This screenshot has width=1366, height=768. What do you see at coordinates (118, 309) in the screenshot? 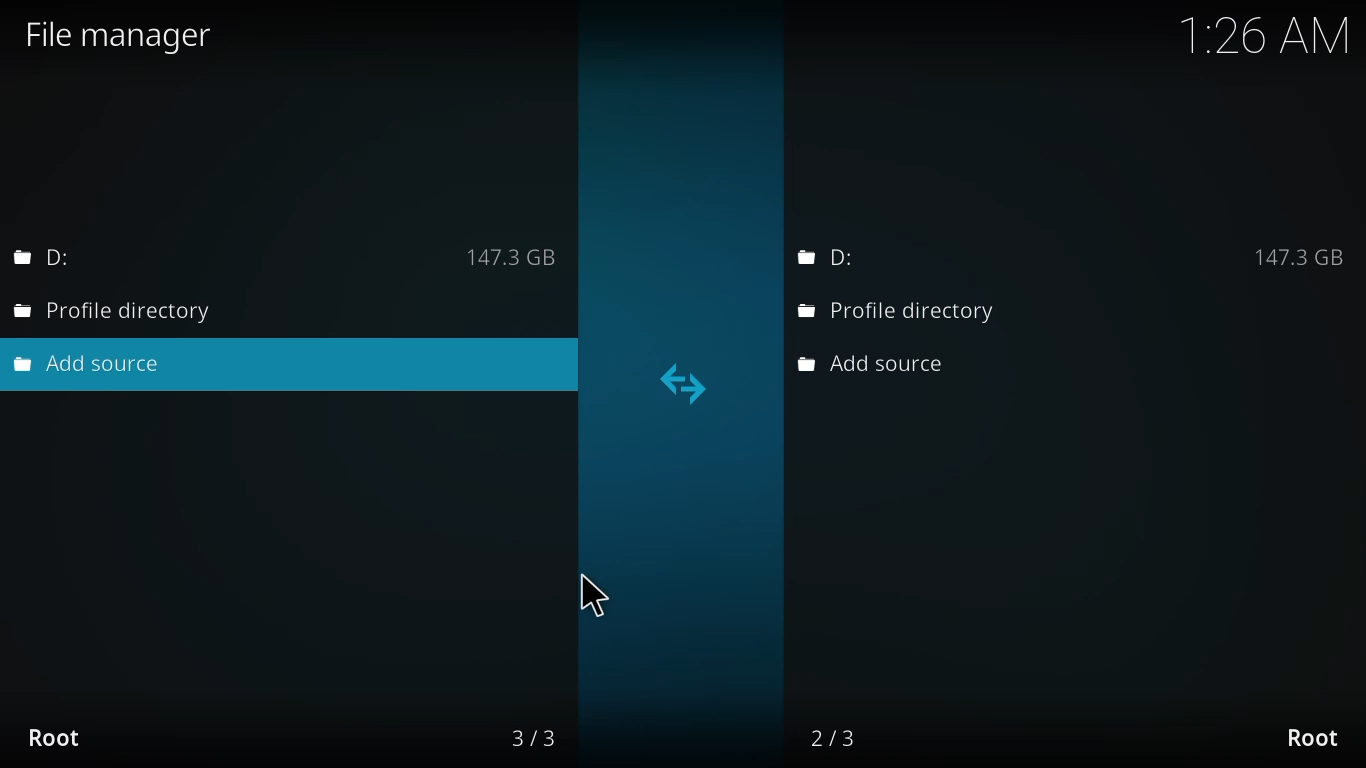
I see `Profile directory` at bounding box center [118, 309].